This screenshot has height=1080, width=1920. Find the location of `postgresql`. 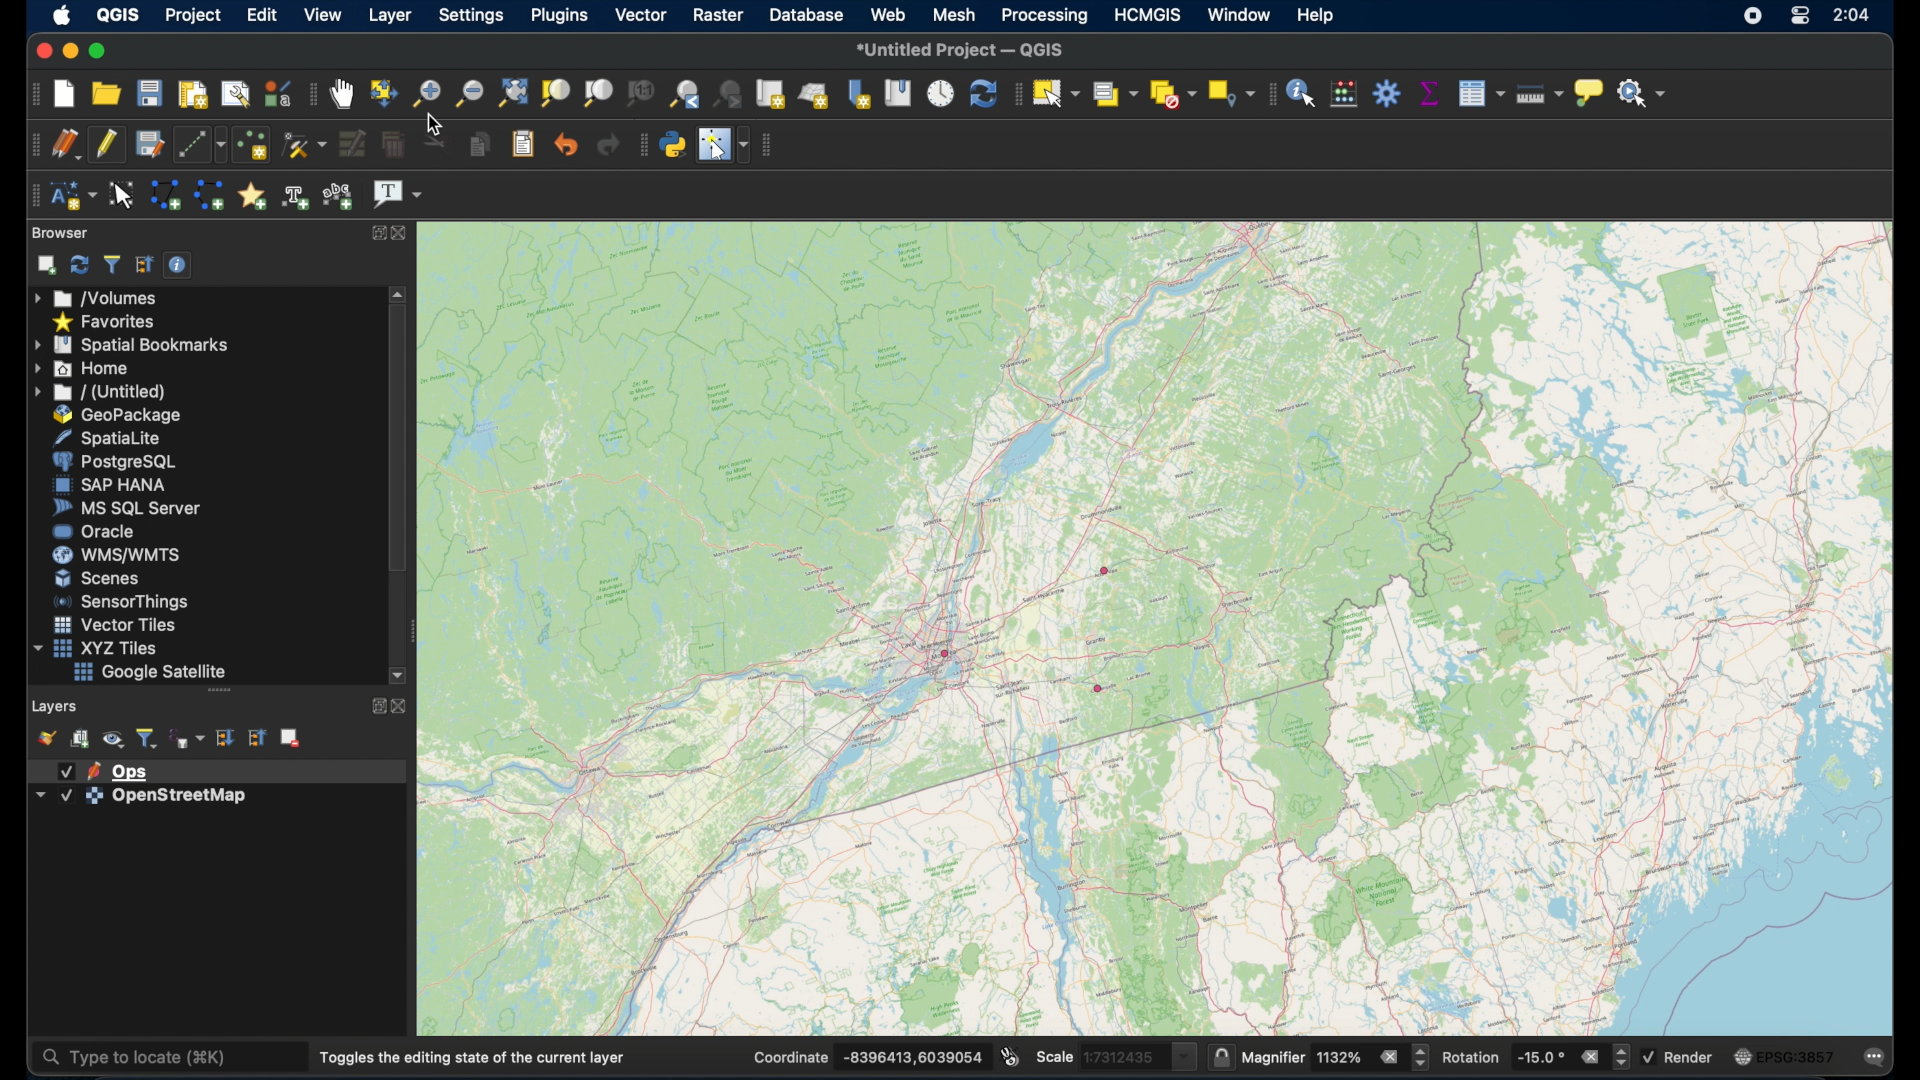

postgresql is located at coordinates (110, 460).